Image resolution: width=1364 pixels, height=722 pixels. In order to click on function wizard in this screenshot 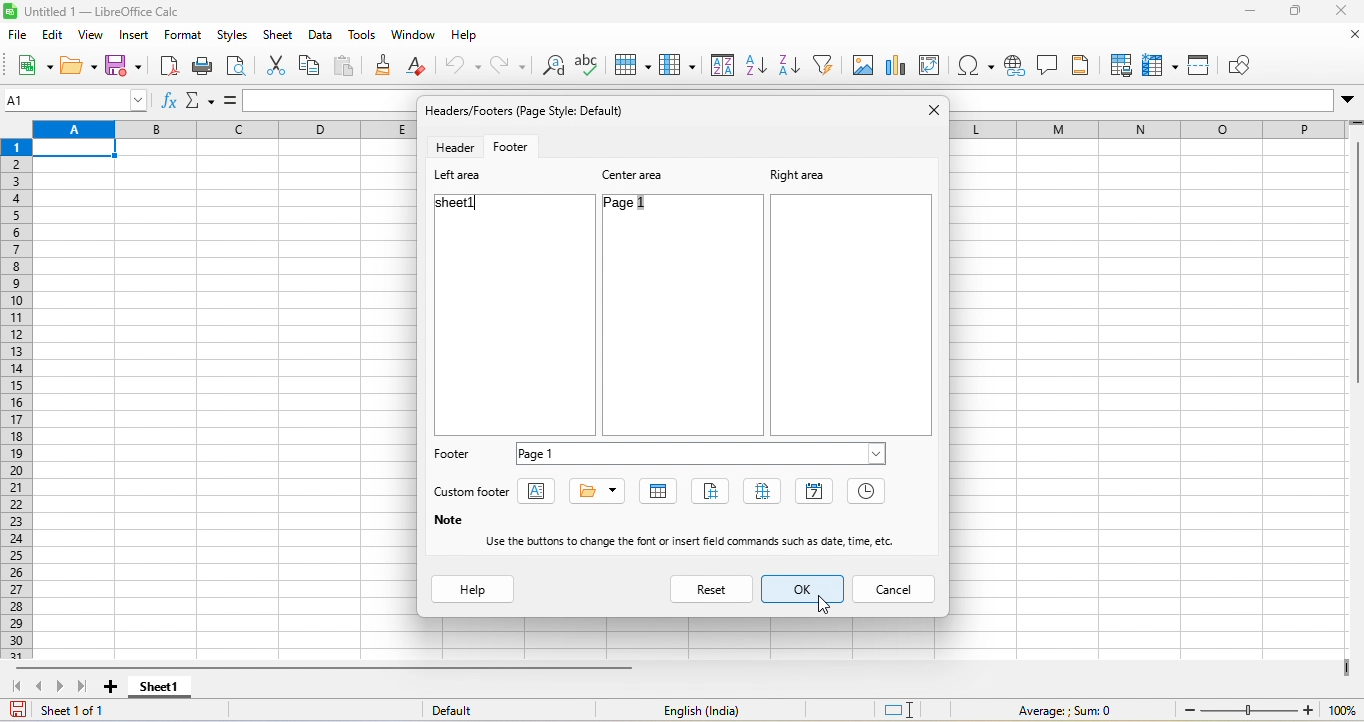, I will do `click(170, 103)`.